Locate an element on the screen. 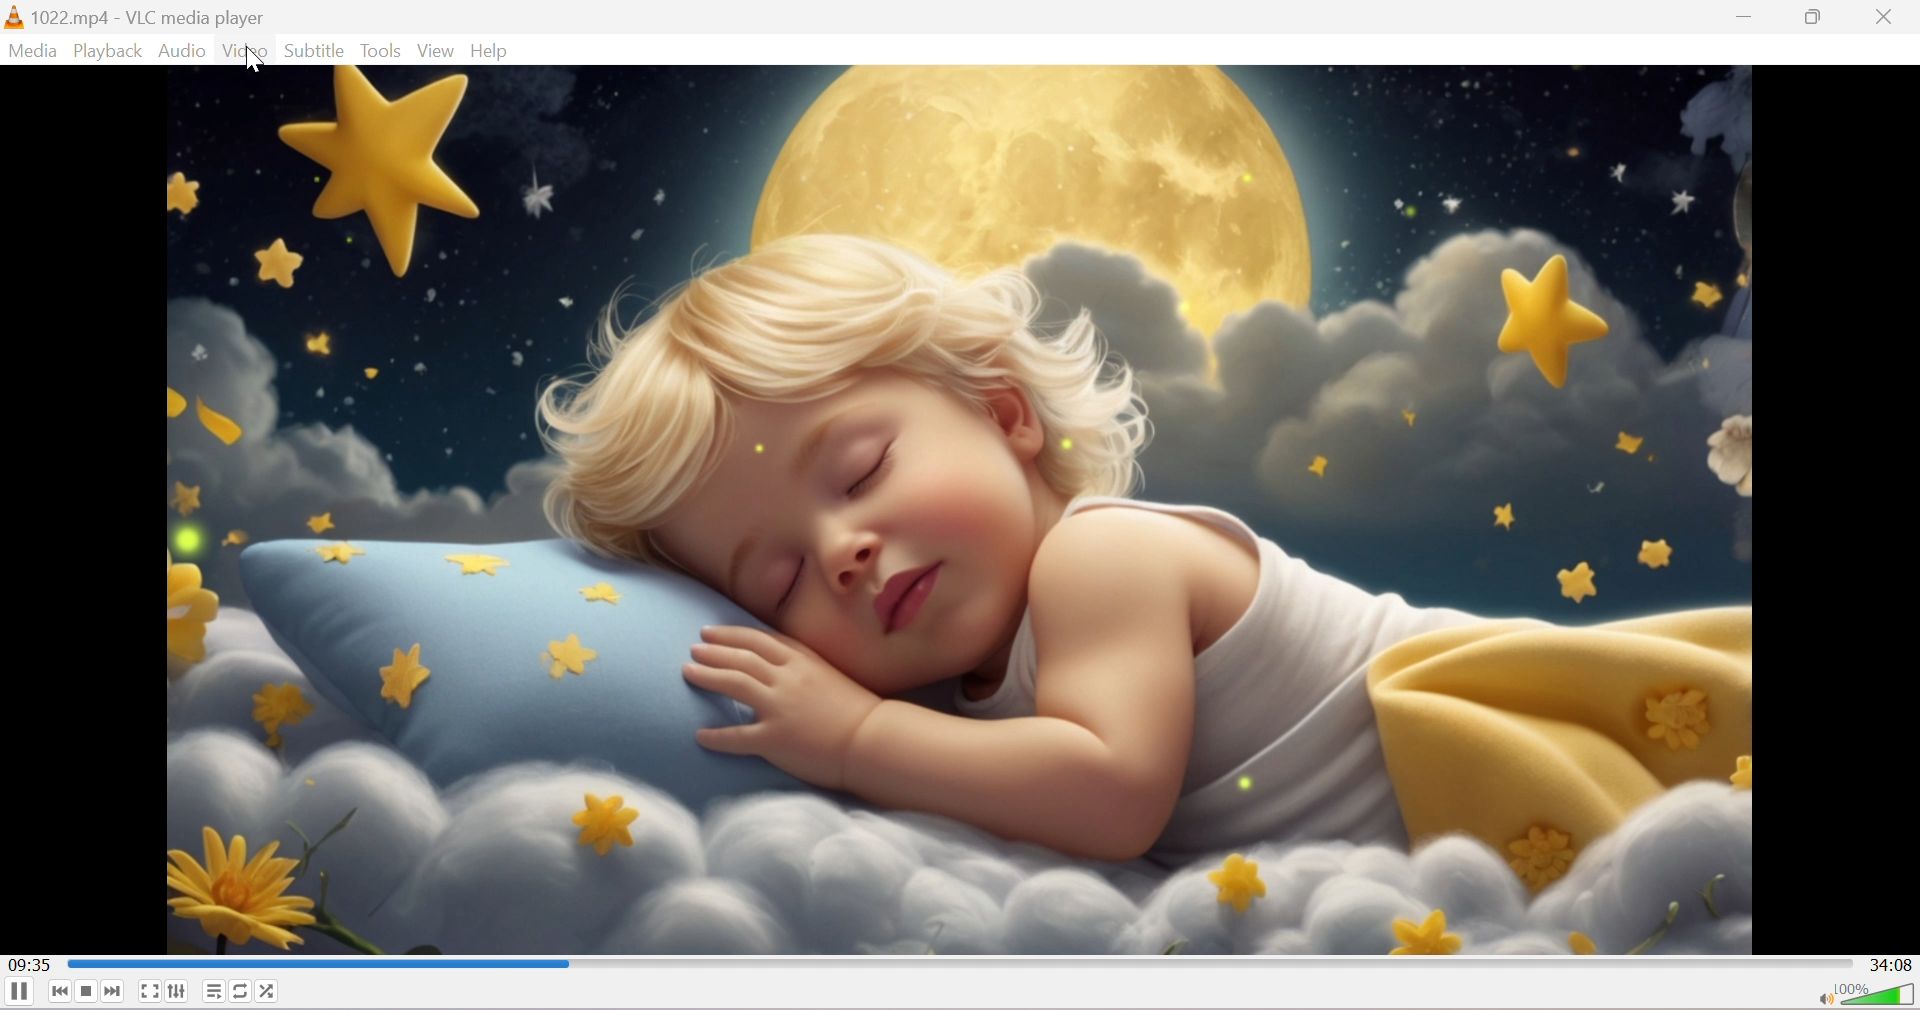 This screenshot has height=1010, width=1920. Restore down is located at coordinates (1817, 21).